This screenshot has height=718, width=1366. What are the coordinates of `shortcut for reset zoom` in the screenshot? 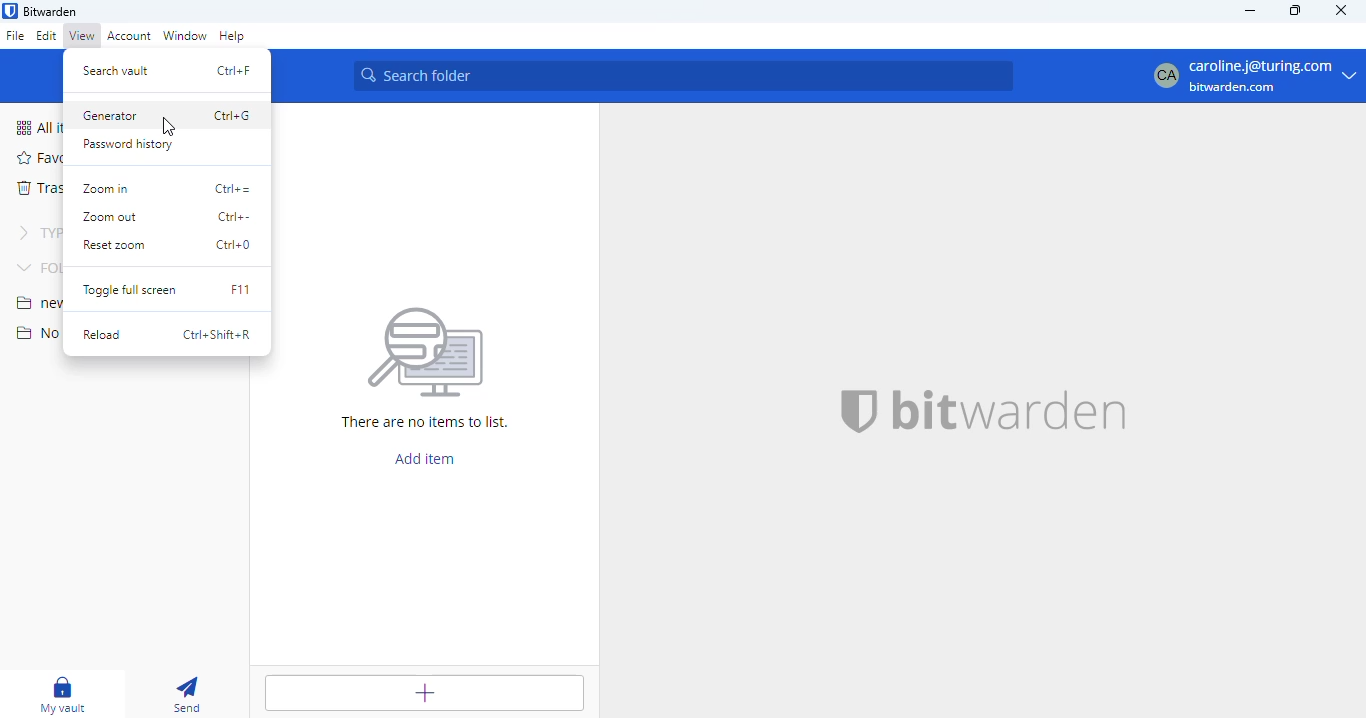 It's located at (234, 244).